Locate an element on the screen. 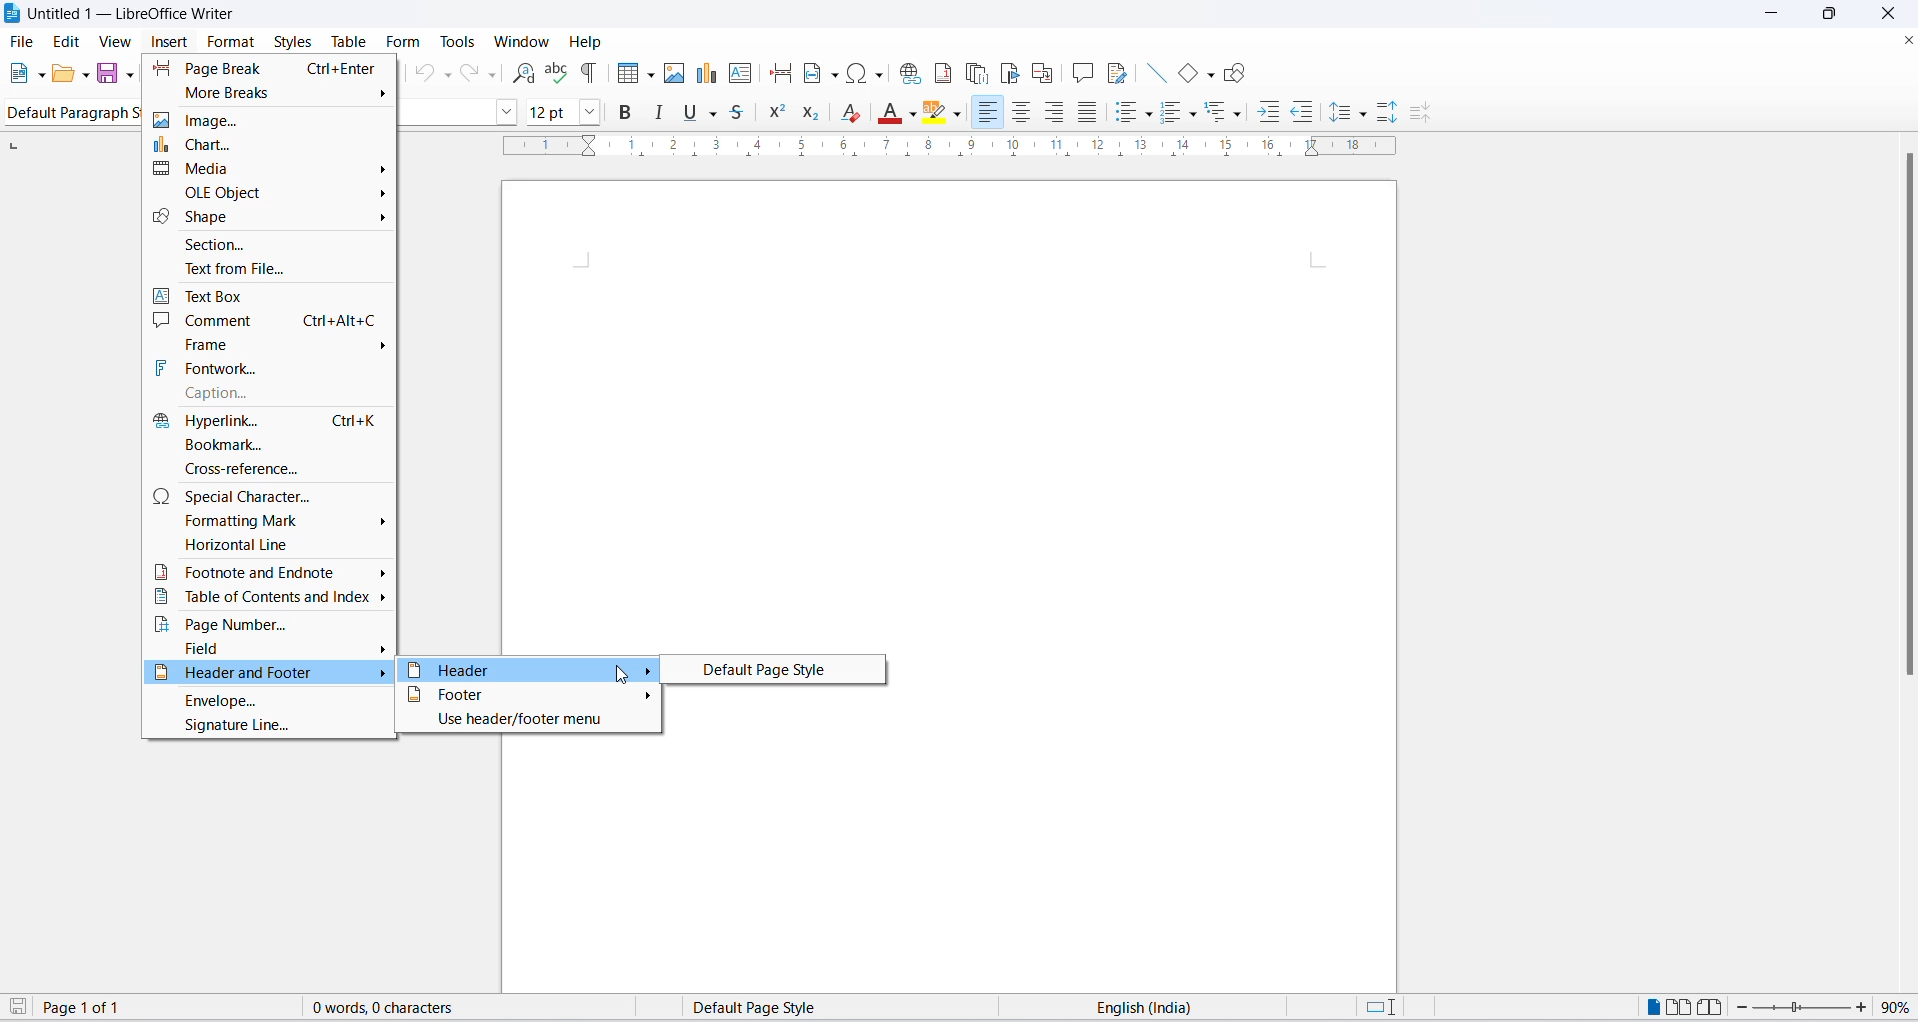  toggle unordered list is located at coordinates (1149, 115).